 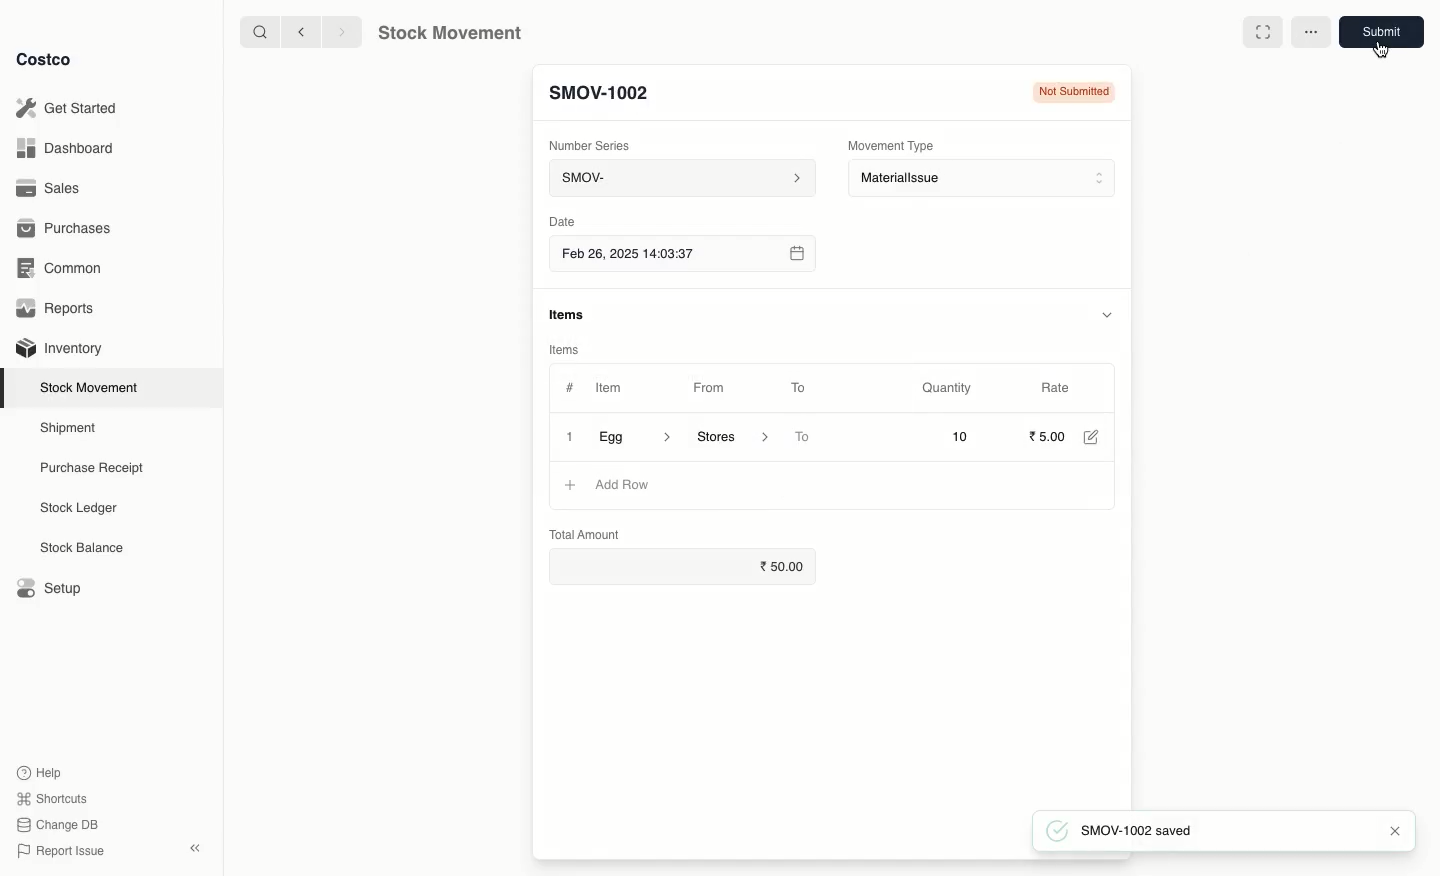 What do you see at coordinates (62, 349) in the screenshot?
I see `Inventory` at bounding box center [62, 349].